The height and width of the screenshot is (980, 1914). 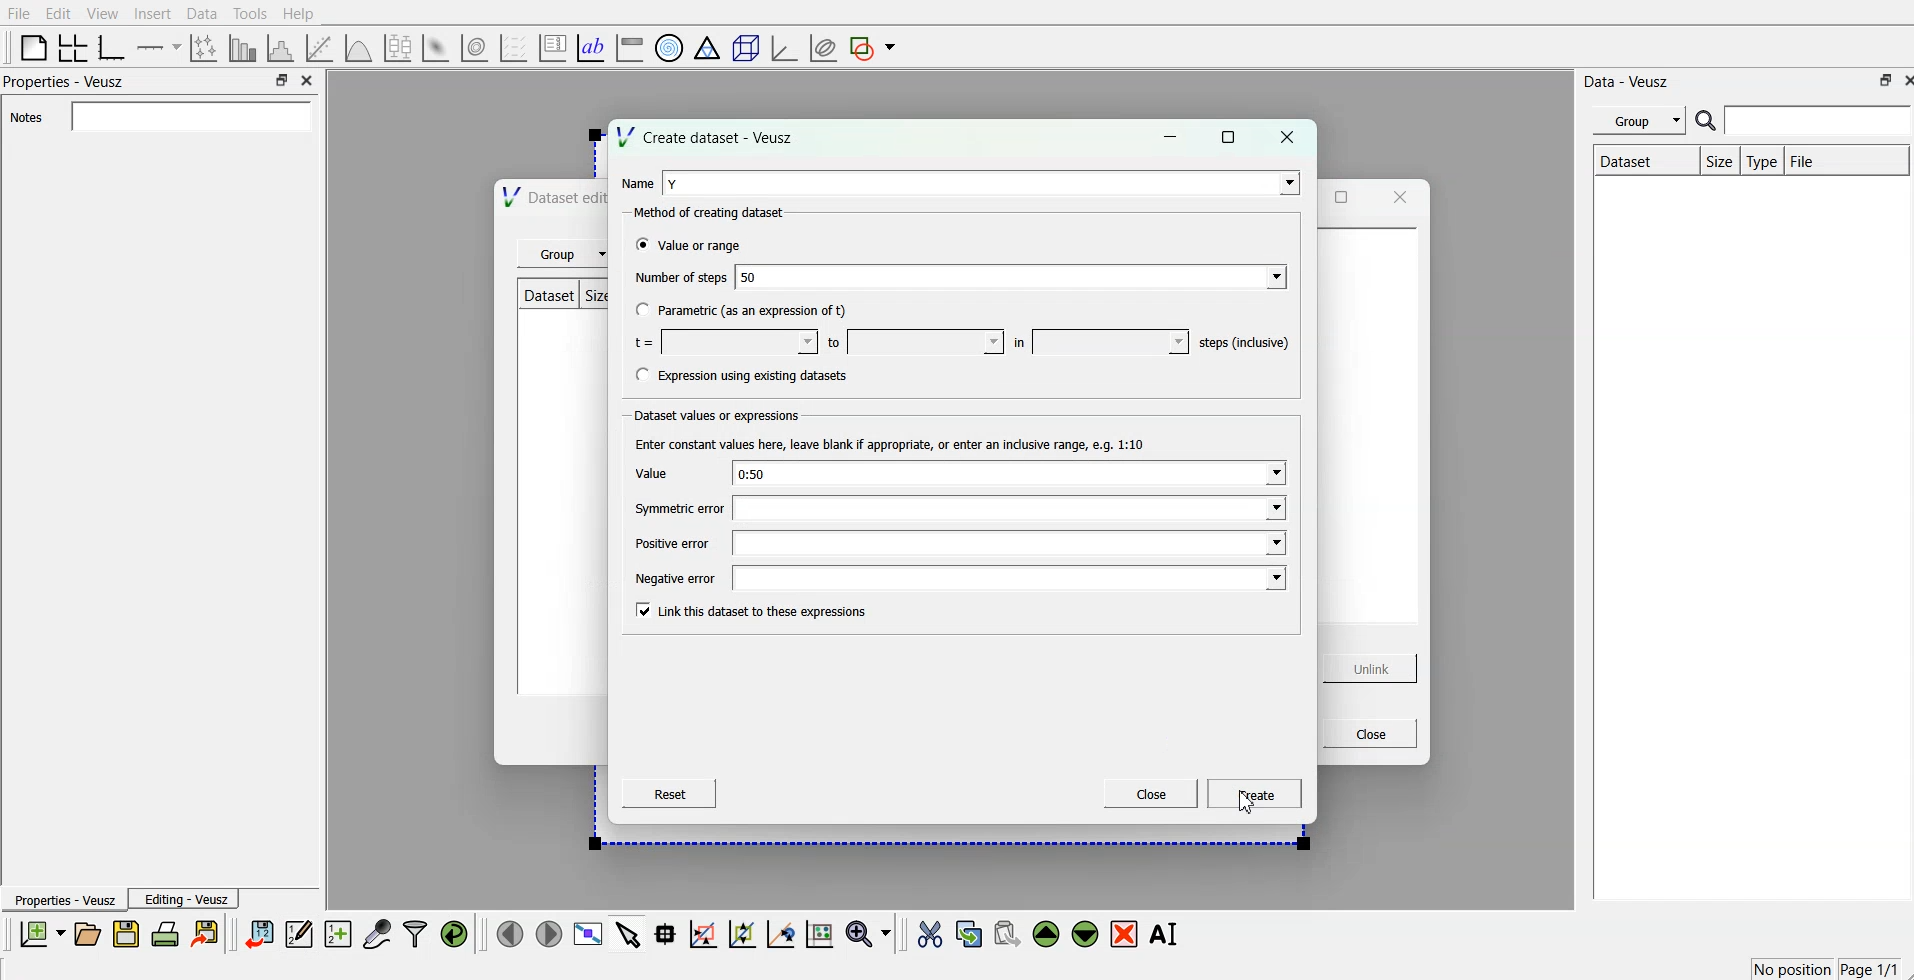 What do you see at coordinates (591, 46) in the screenshot?
I see `text label` at bounding box center [591, 46].